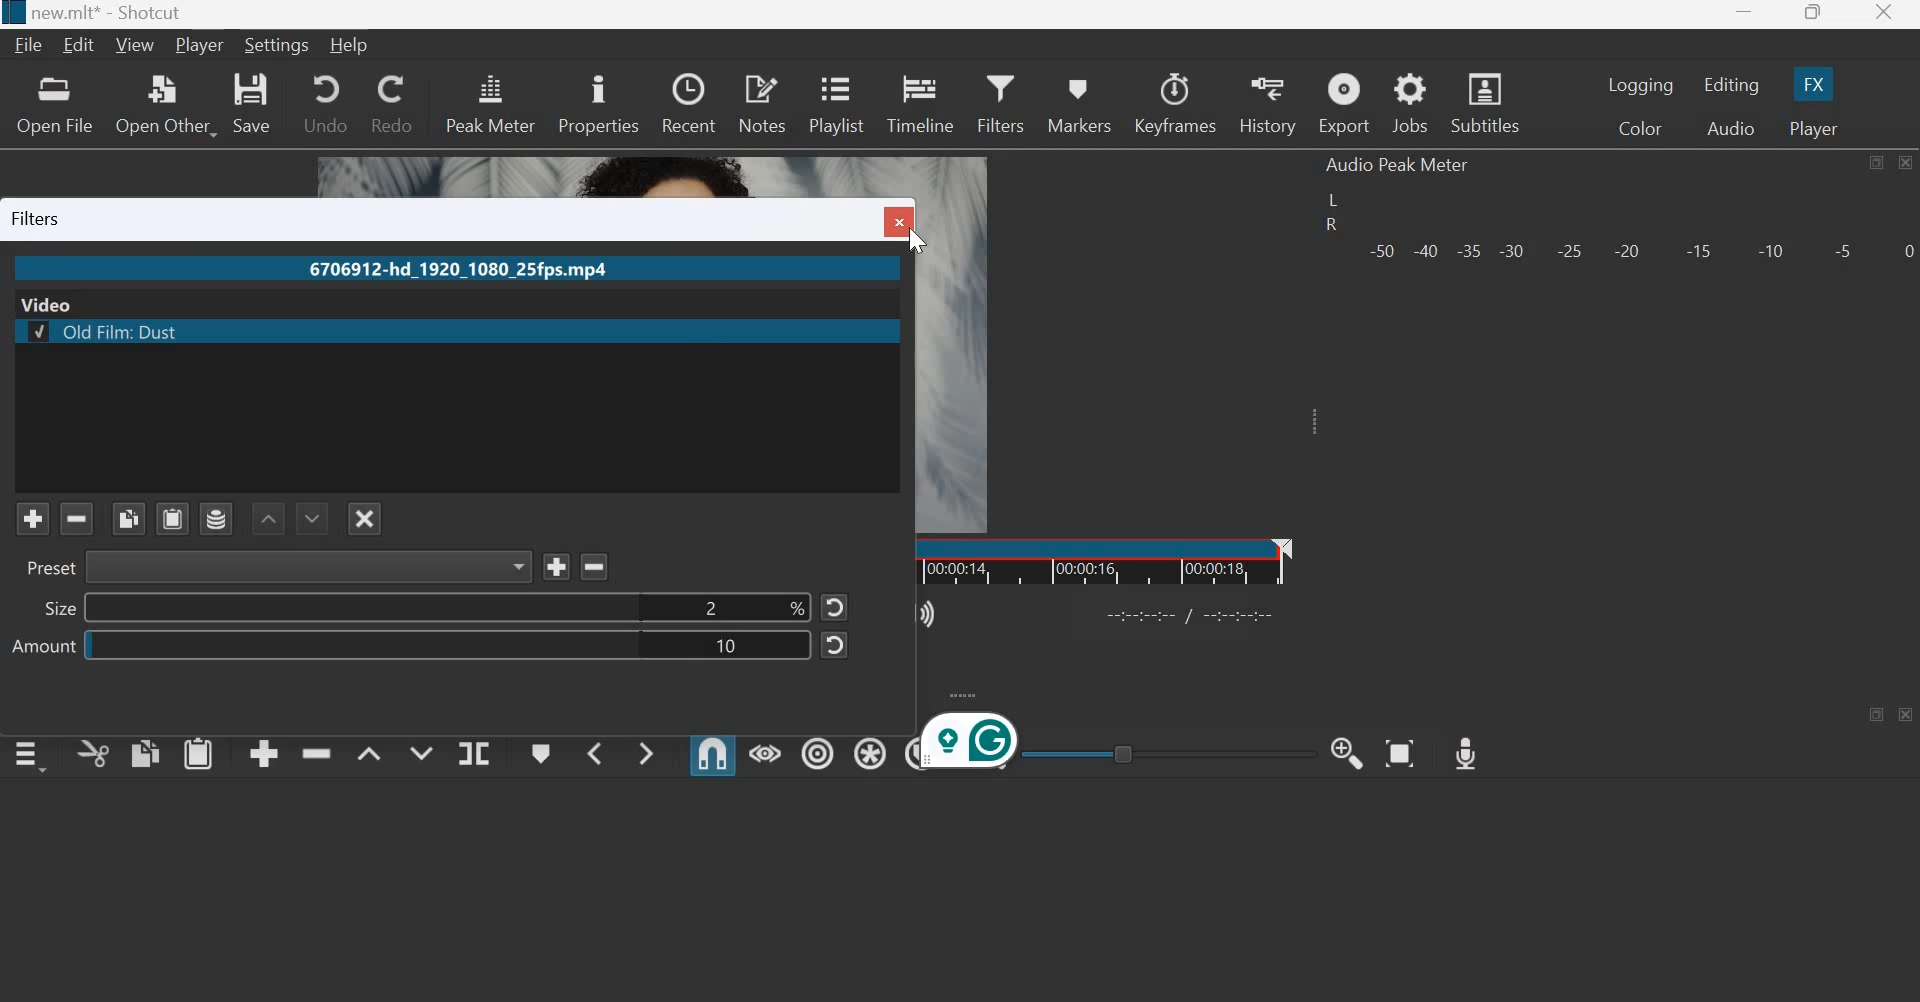 This screenshot has height=1002, width=1920. Describe the element at coordinates (1000, 100) in the screenshot. I see `Filters` at that location.